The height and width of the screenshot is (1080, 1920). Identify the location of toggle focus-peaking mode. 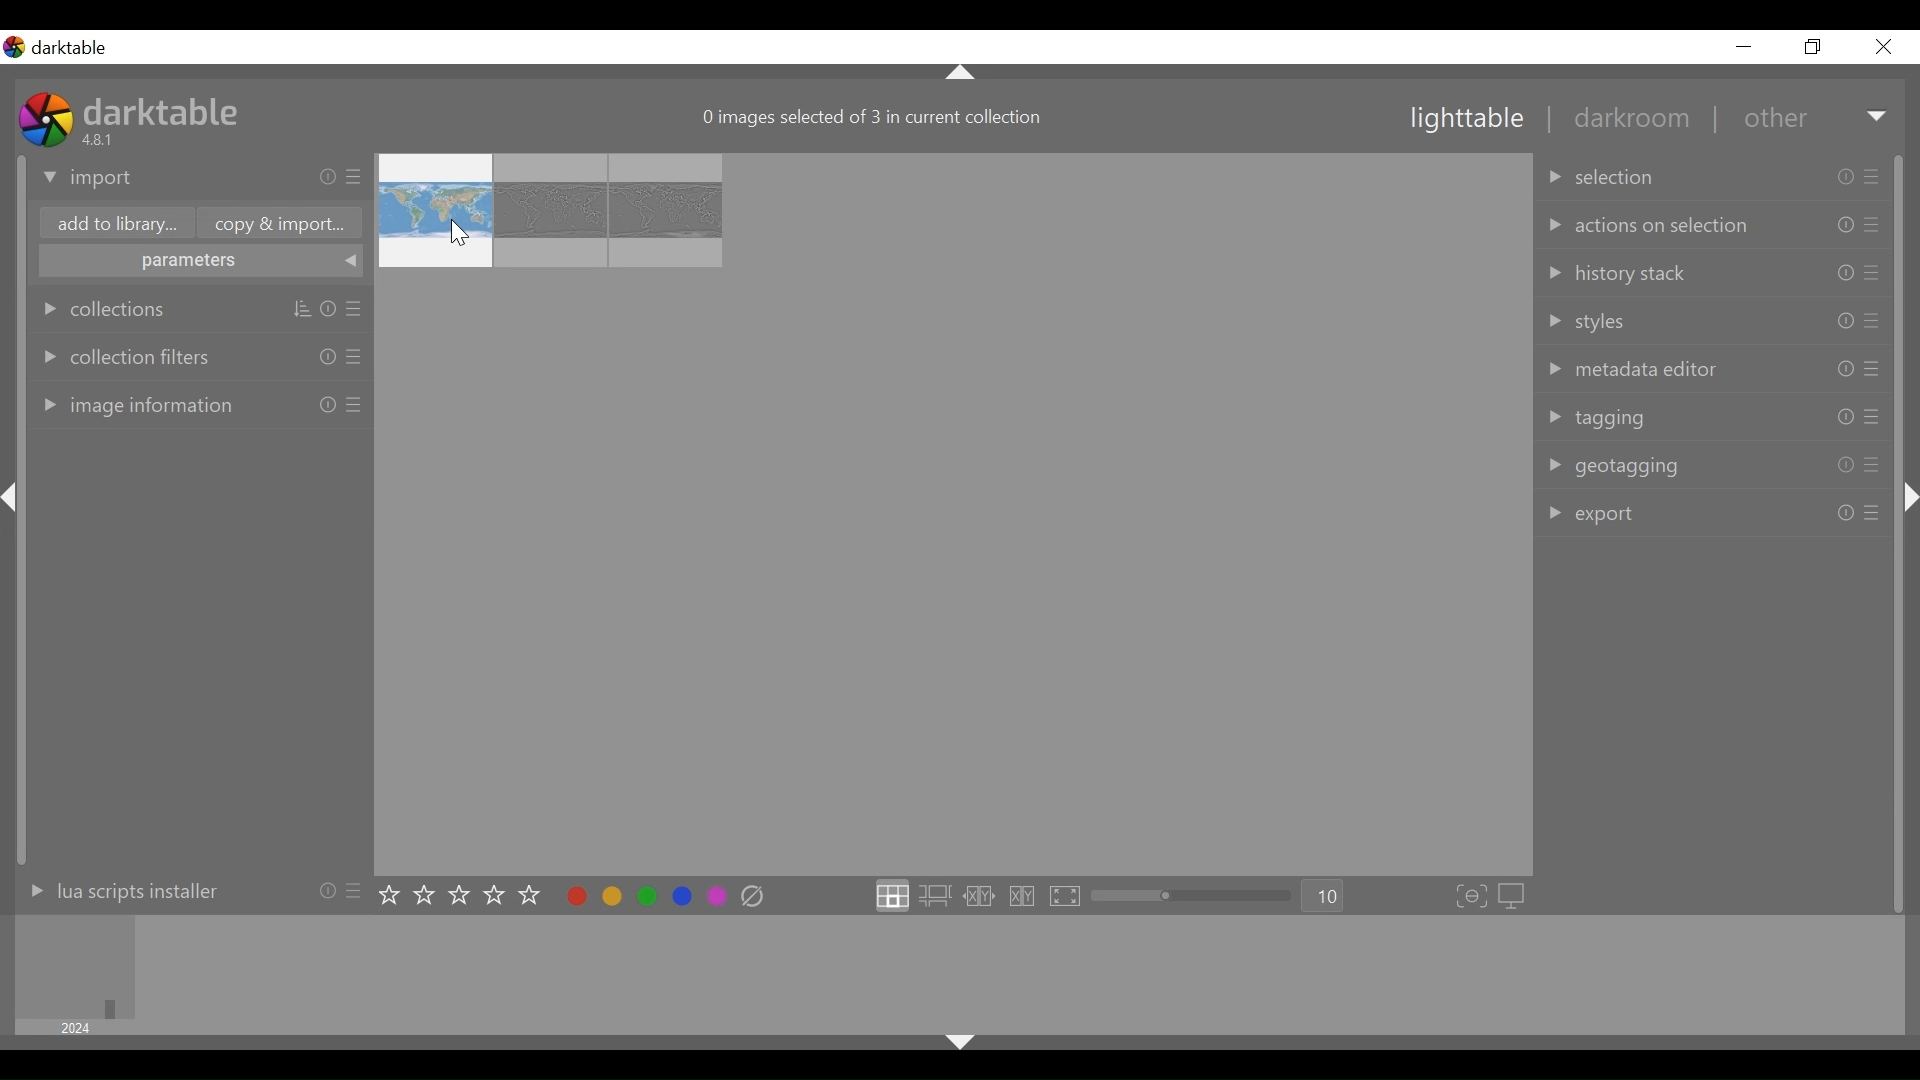
(1472, 893).